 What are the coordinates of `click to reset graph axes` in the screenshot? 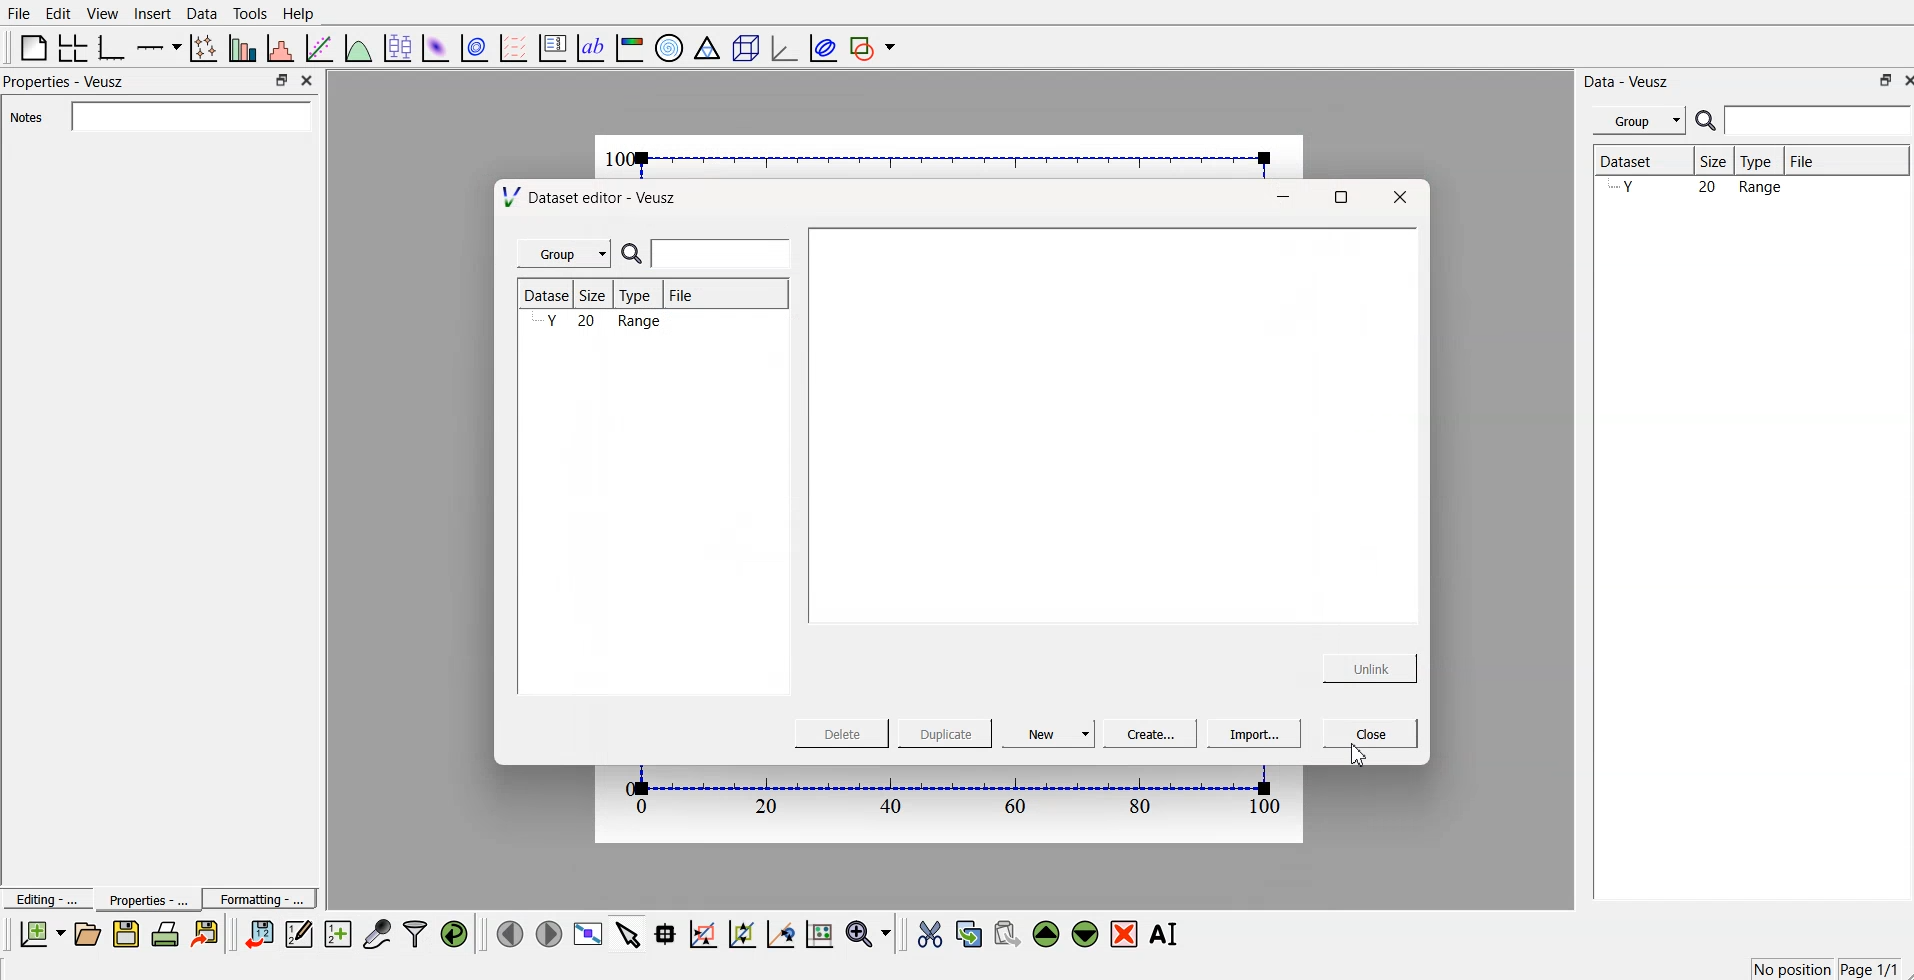 It's located at (821, 932).